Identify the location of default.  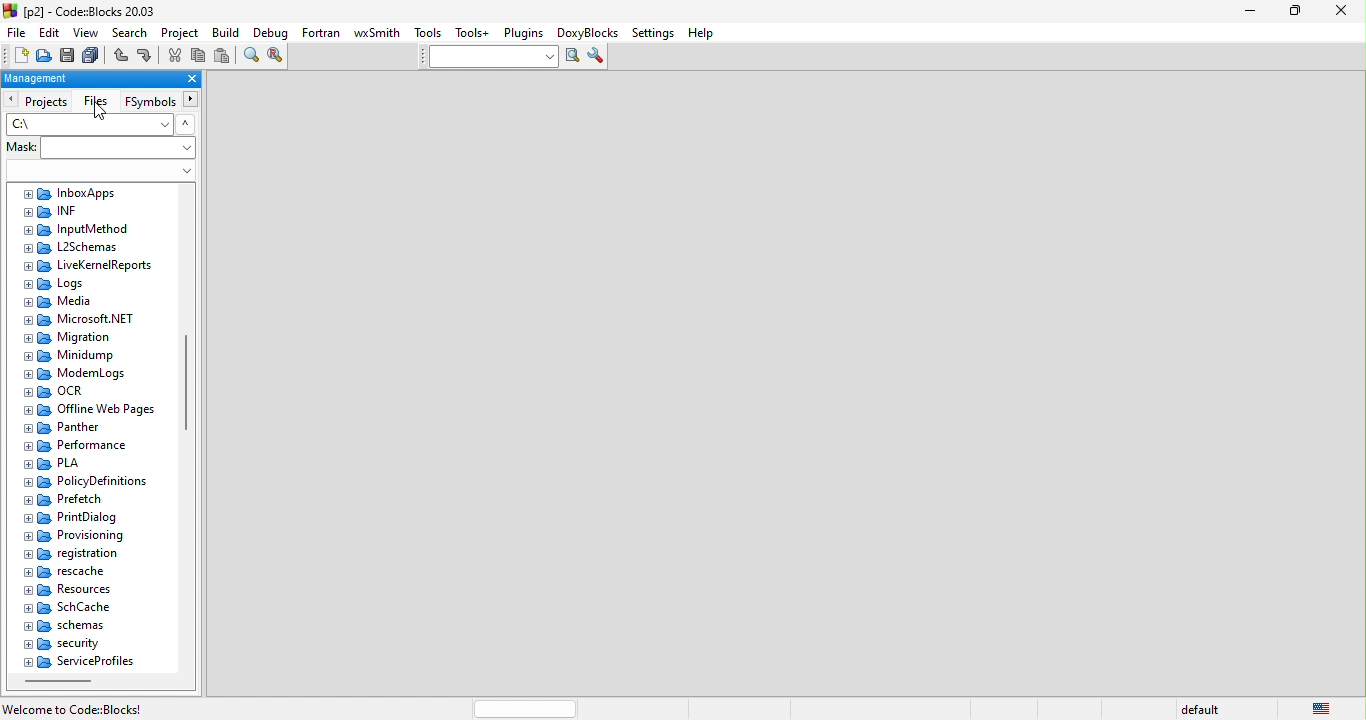
(1203, 708).